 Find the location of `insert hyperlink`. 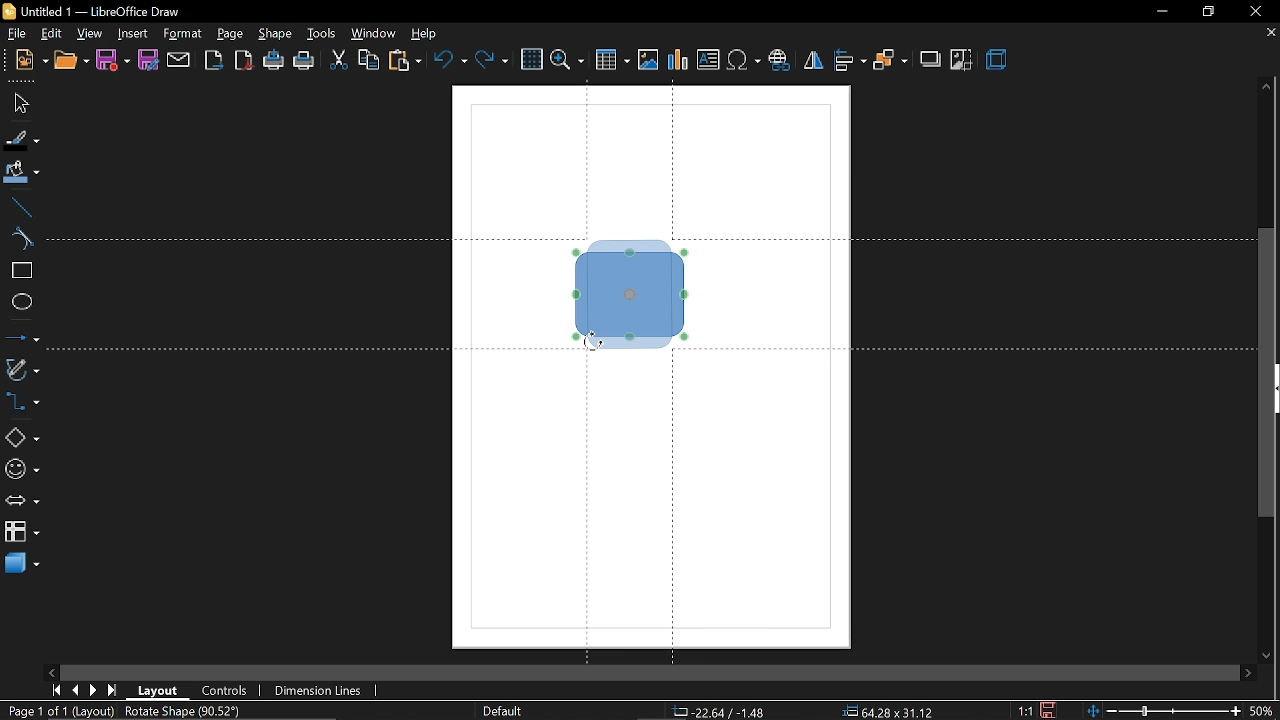

insert hyperlink is located at coordinates (780, 62).